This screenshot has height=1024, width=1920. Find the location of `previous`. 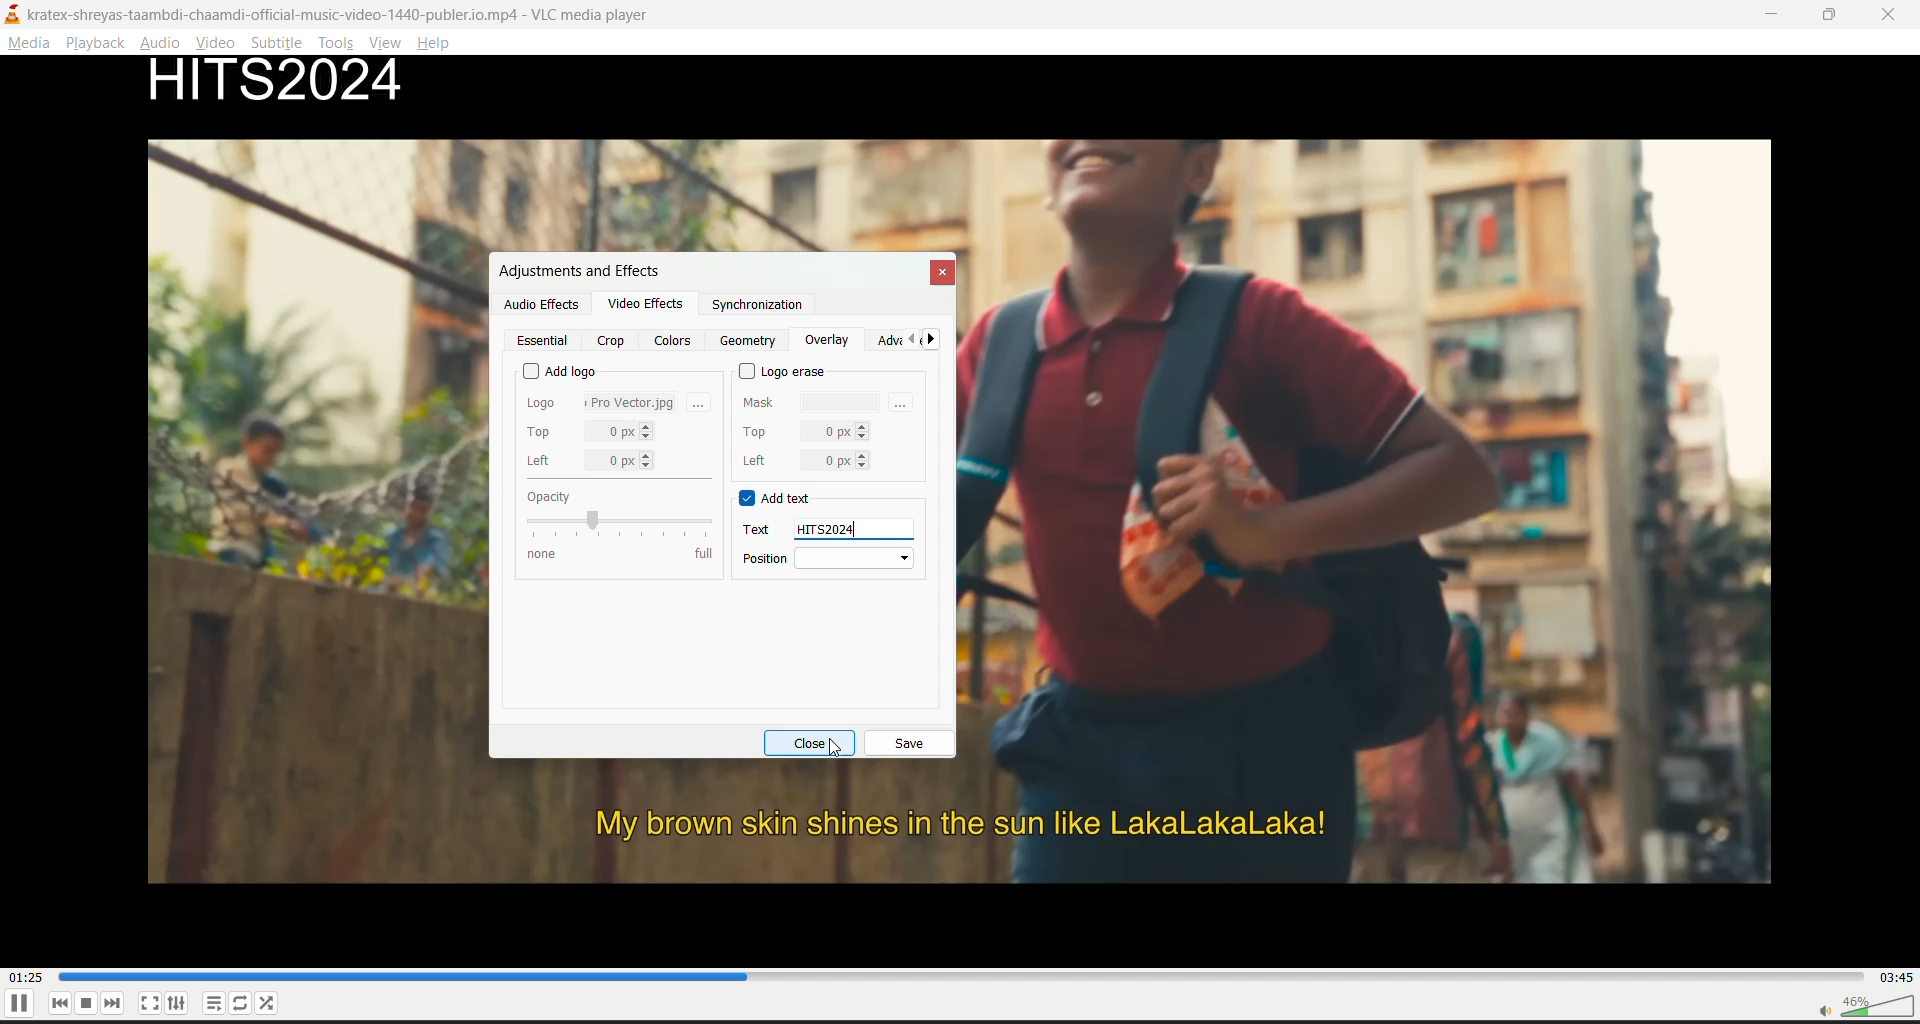

previous is located at coordinates (63, 1003).